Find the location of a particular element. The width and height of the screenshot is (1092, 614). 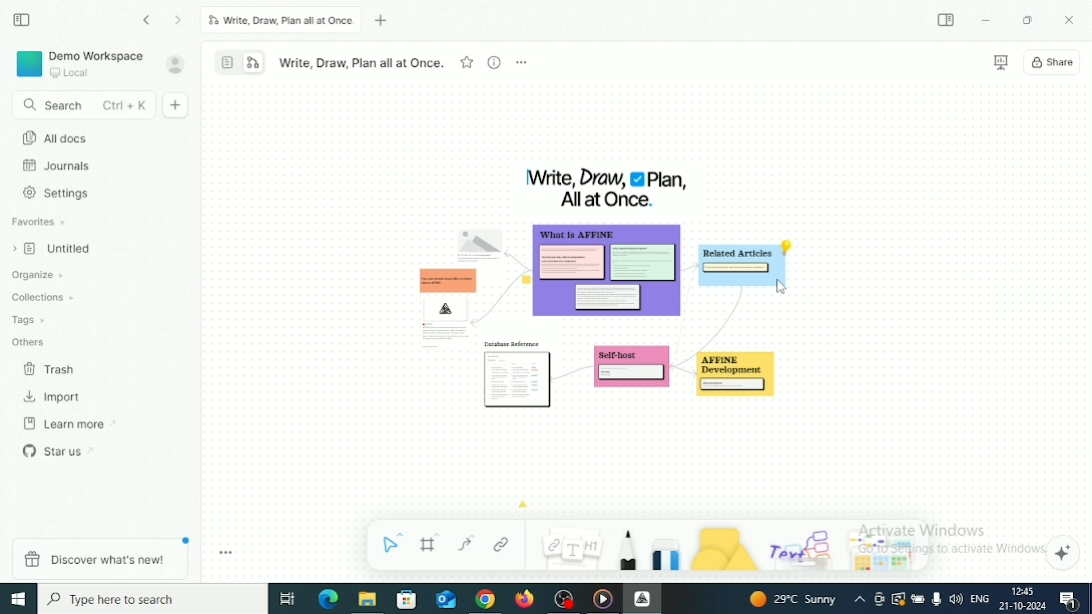

File Explorer is located at coordinates (367, 600).